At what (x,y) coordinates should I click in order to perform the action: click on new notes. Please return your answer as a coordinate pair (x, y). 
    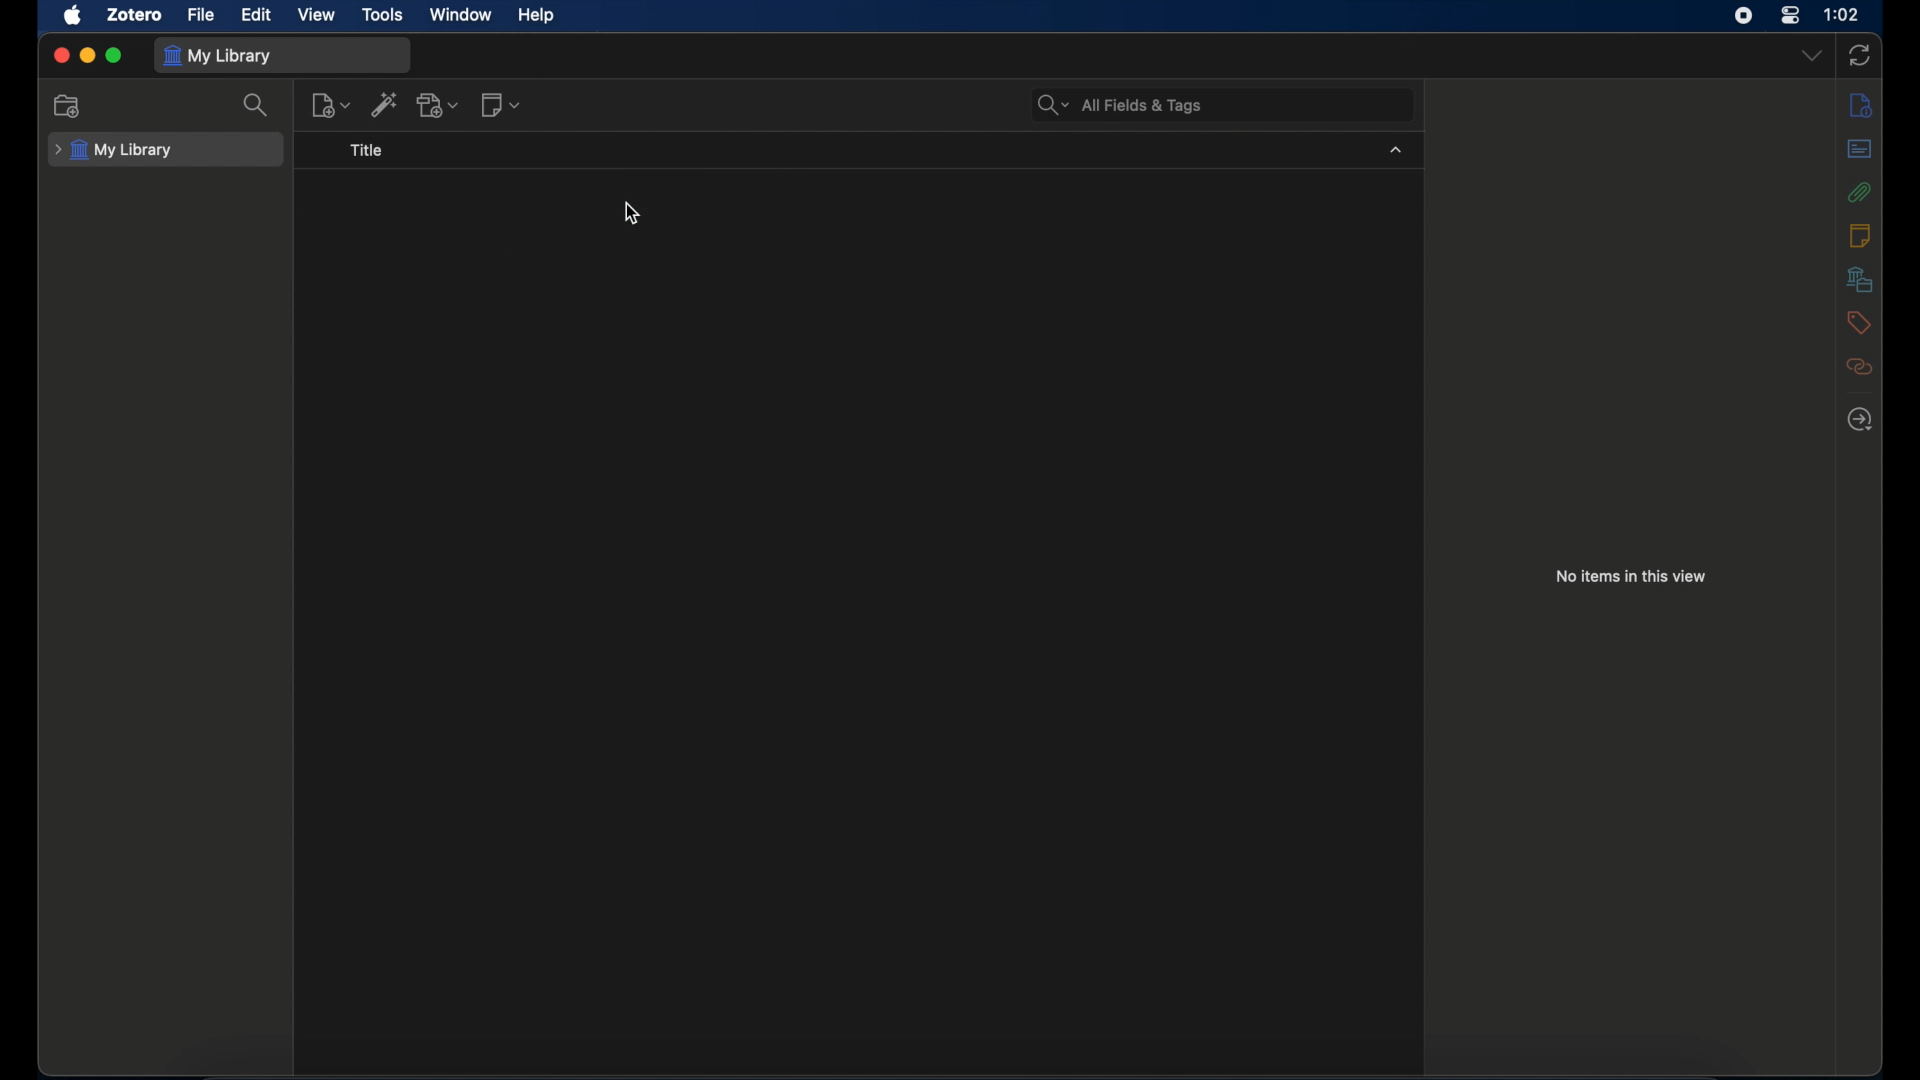
    Looking at the image, I should click on (500, 104).